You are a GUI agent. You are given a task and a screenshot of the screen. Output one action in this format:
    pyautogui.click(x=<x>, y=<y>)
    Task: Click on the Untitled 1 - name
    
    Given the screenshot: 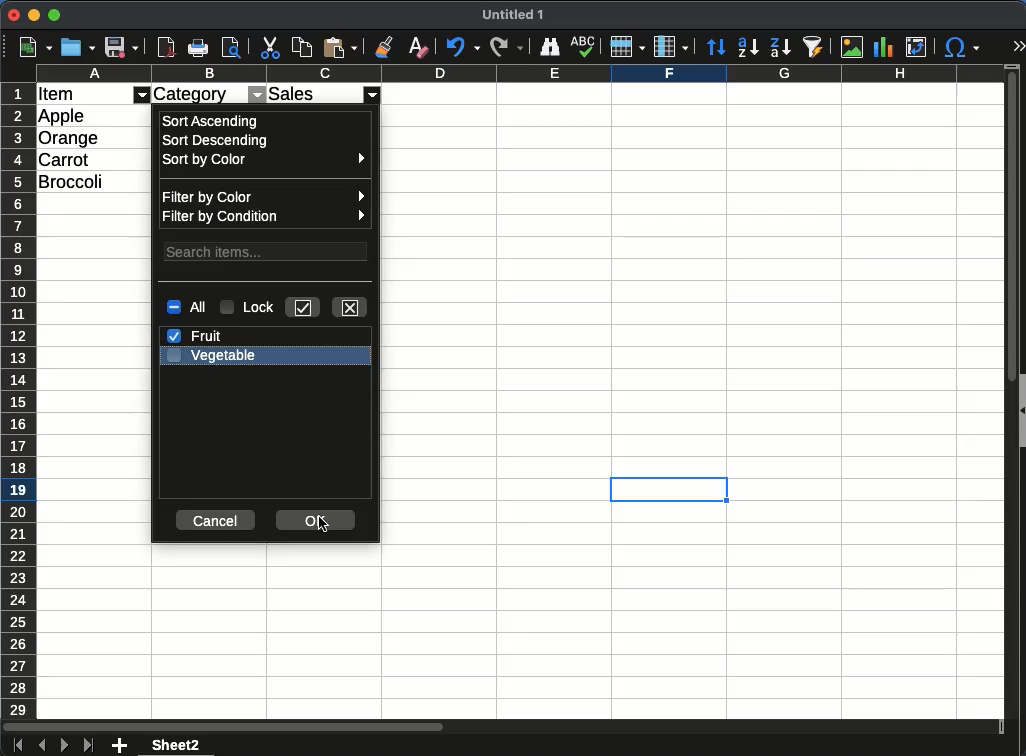 What is the action you would take?
    pyautogui.click(x=513, y=15)
    